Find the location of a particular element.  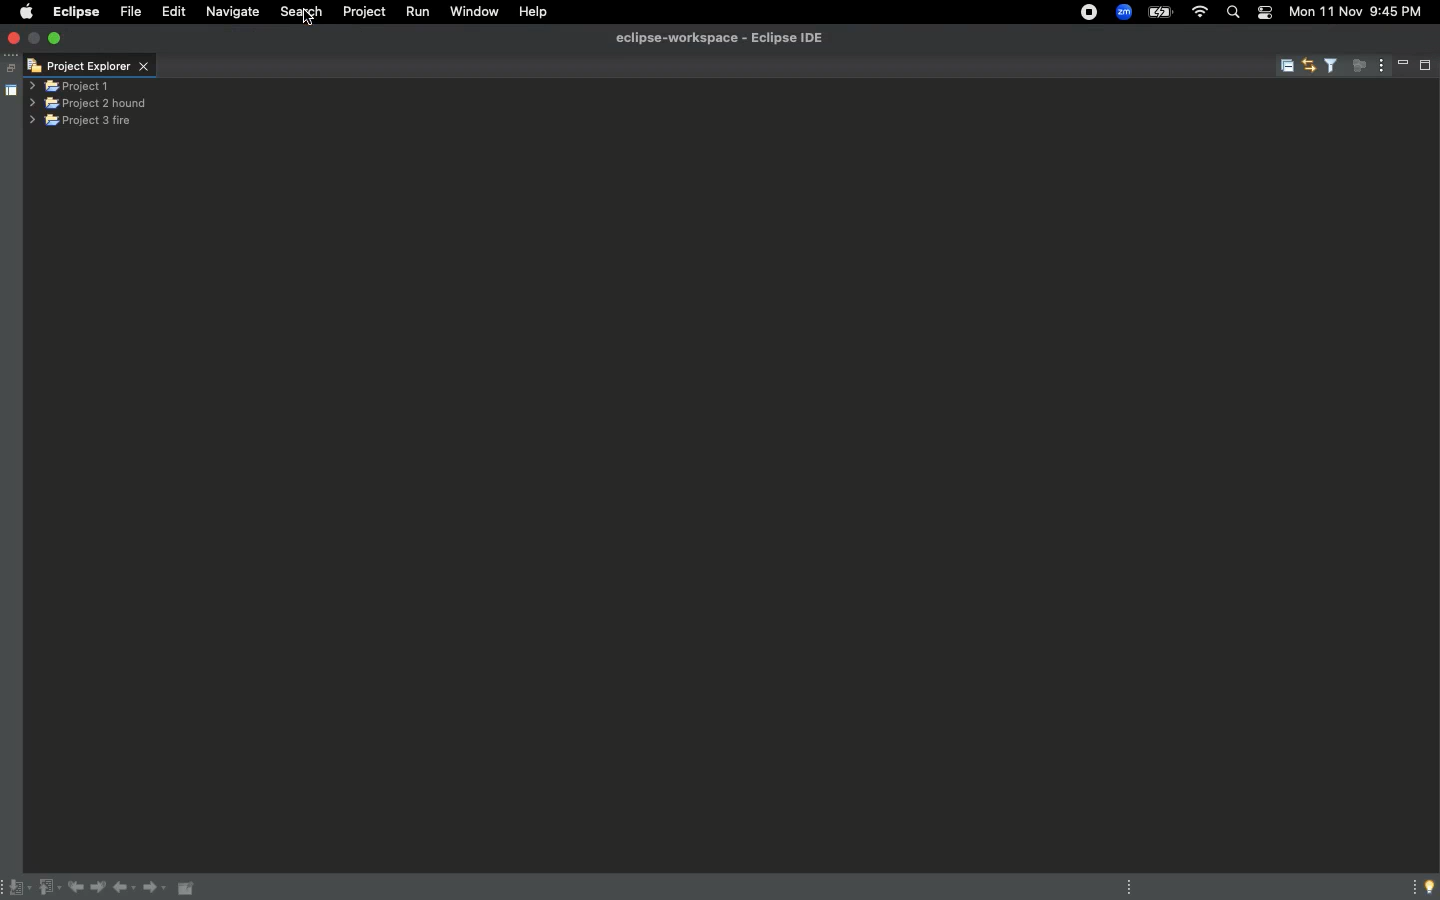

Eclipse is located at coordinates (75, 11).